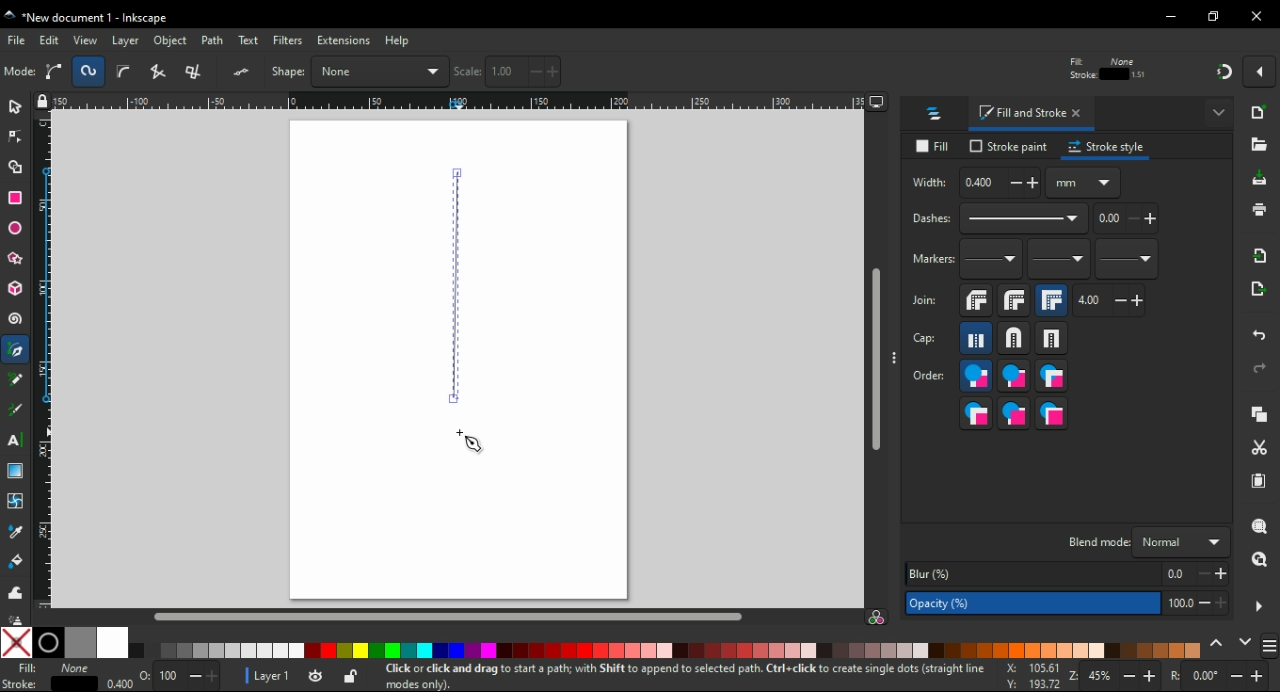 This screenshot has height=692, width=1280. I want to click on zoom selection, so click(1261, 527).